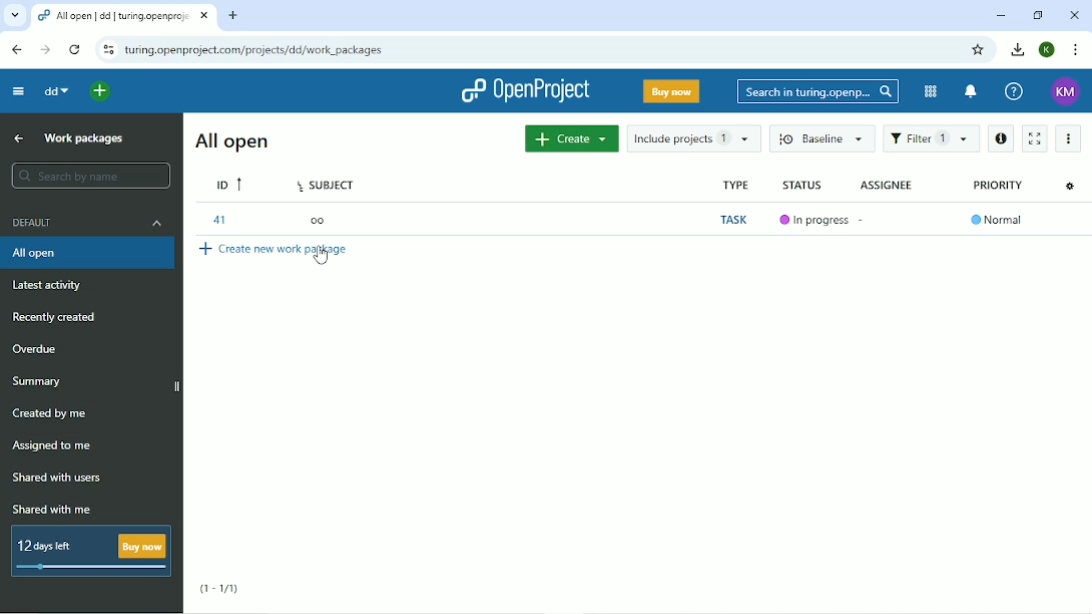  I want to click on (1-1/1), so click(217, 589).